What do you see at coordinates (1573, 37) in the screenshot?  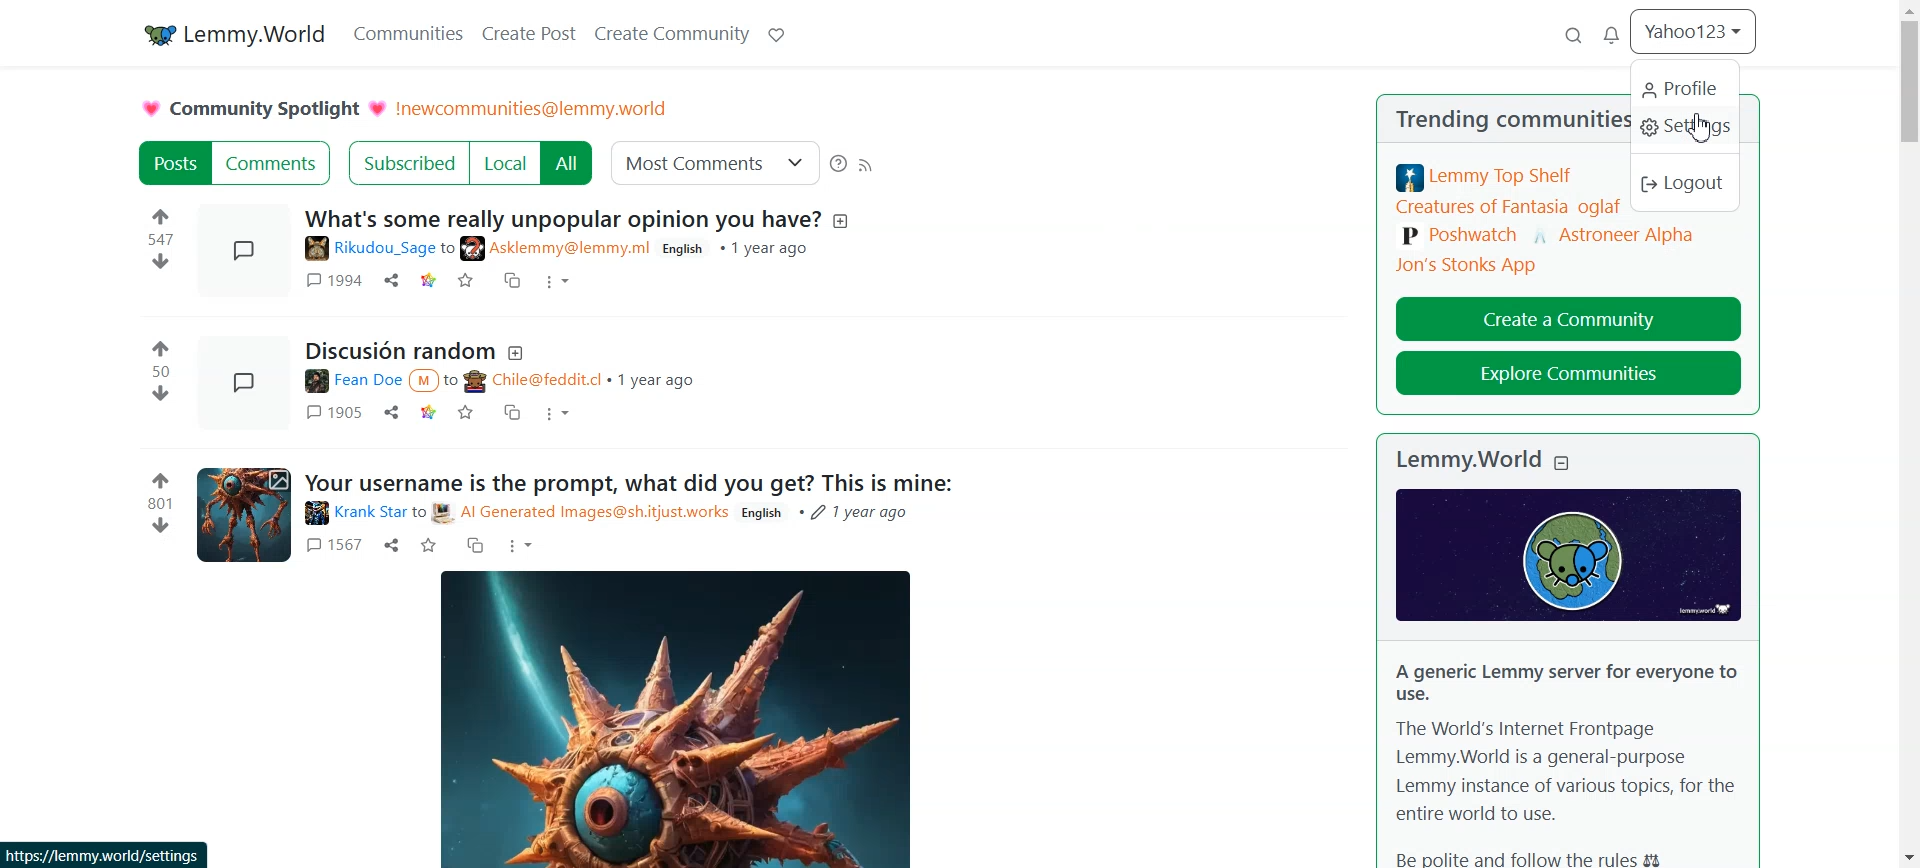 I see `Search` at bounding box center [1573, 37].